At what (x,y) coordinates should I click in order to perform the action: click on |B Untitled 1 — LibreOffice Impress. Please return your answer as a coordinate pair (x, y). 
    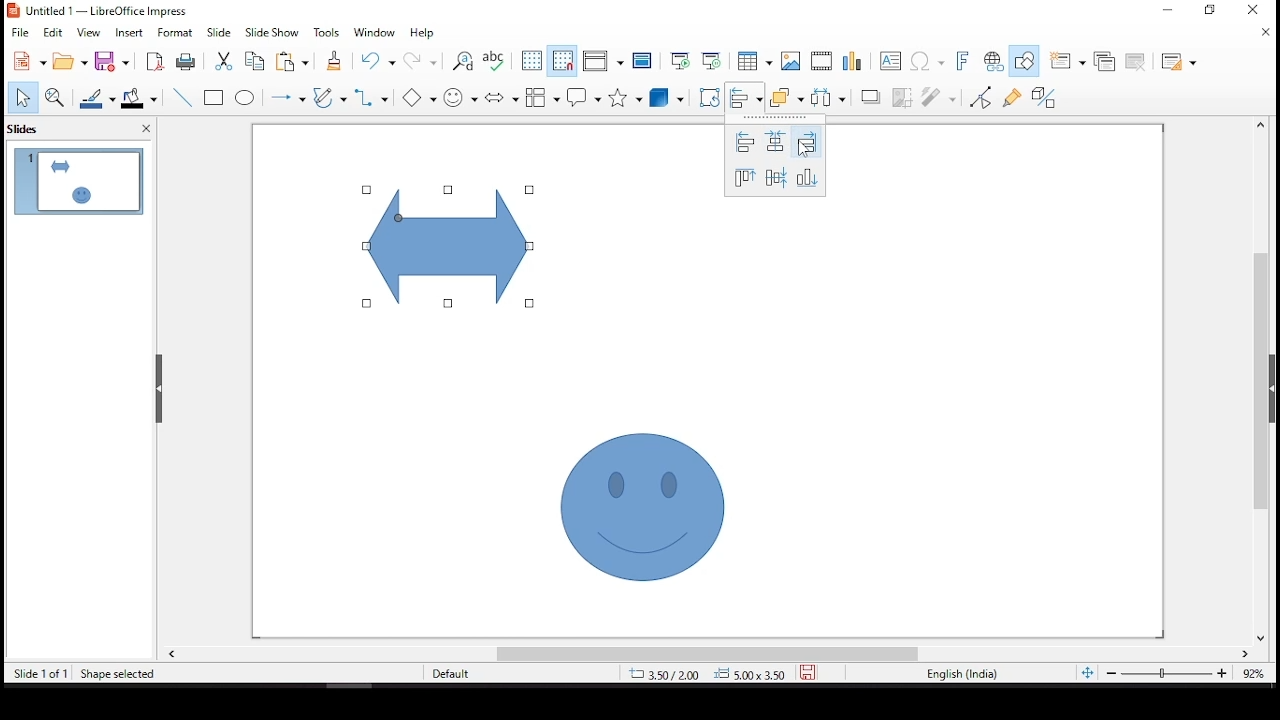
    Looking at the image, I should click on (97, 9).